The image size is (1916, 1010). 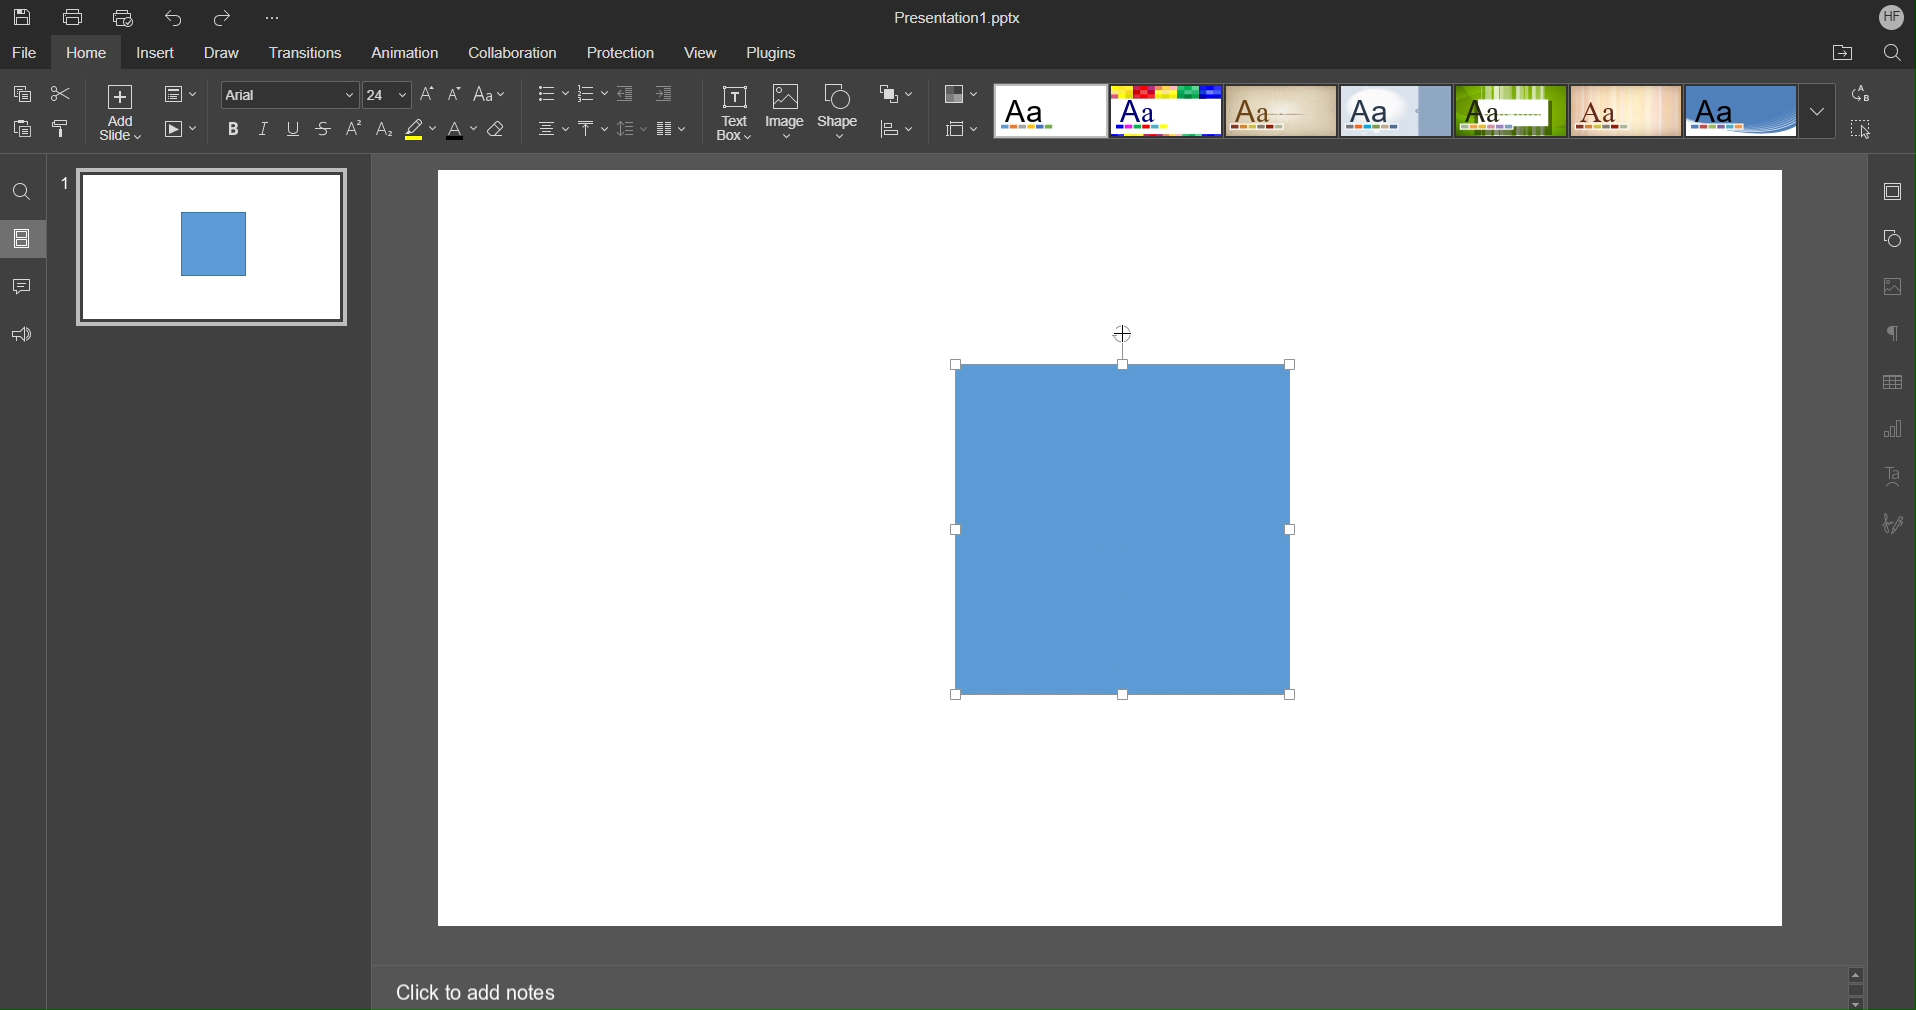 What do you see at coordinates (959, 93) in the screenshot?
I see `Colors` at bounding box center [959, 93].